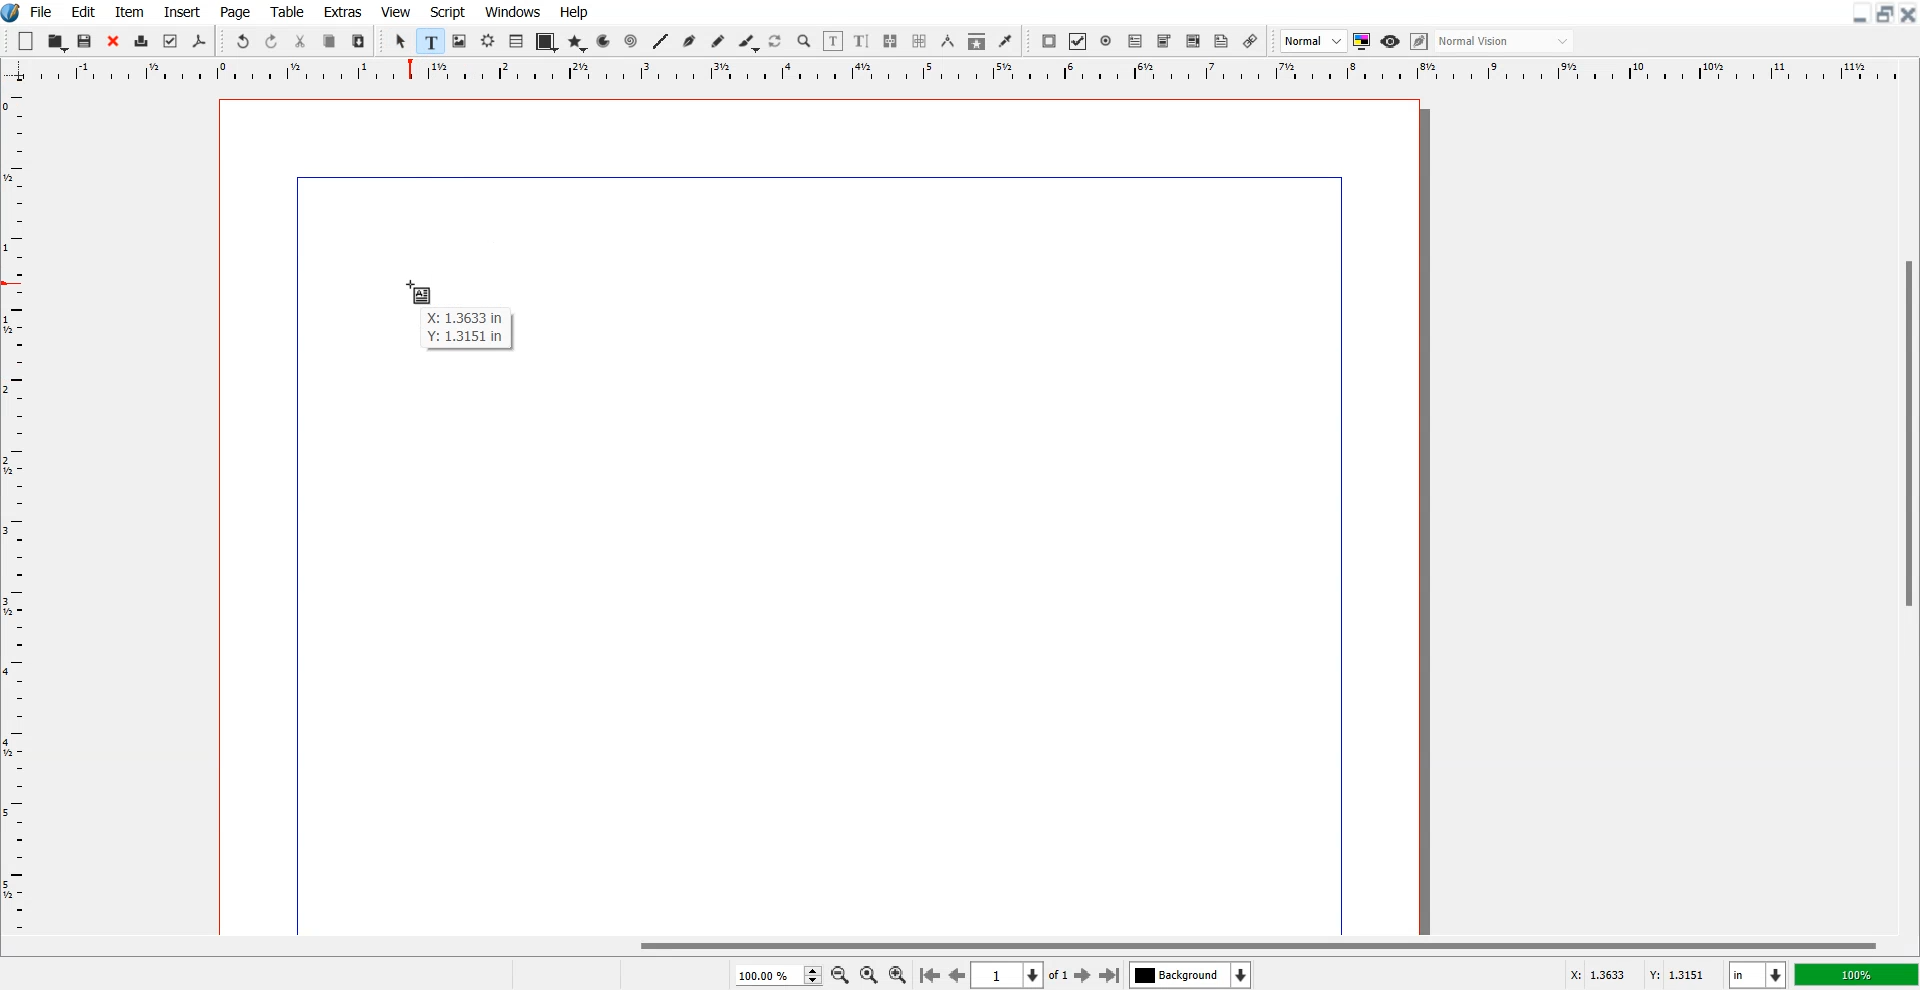 This screenshot has height=990, width=1920. What do you see at coordinates (1344, 552) in the screenshot?
I see `margin` at bounding box center [1344, 552].